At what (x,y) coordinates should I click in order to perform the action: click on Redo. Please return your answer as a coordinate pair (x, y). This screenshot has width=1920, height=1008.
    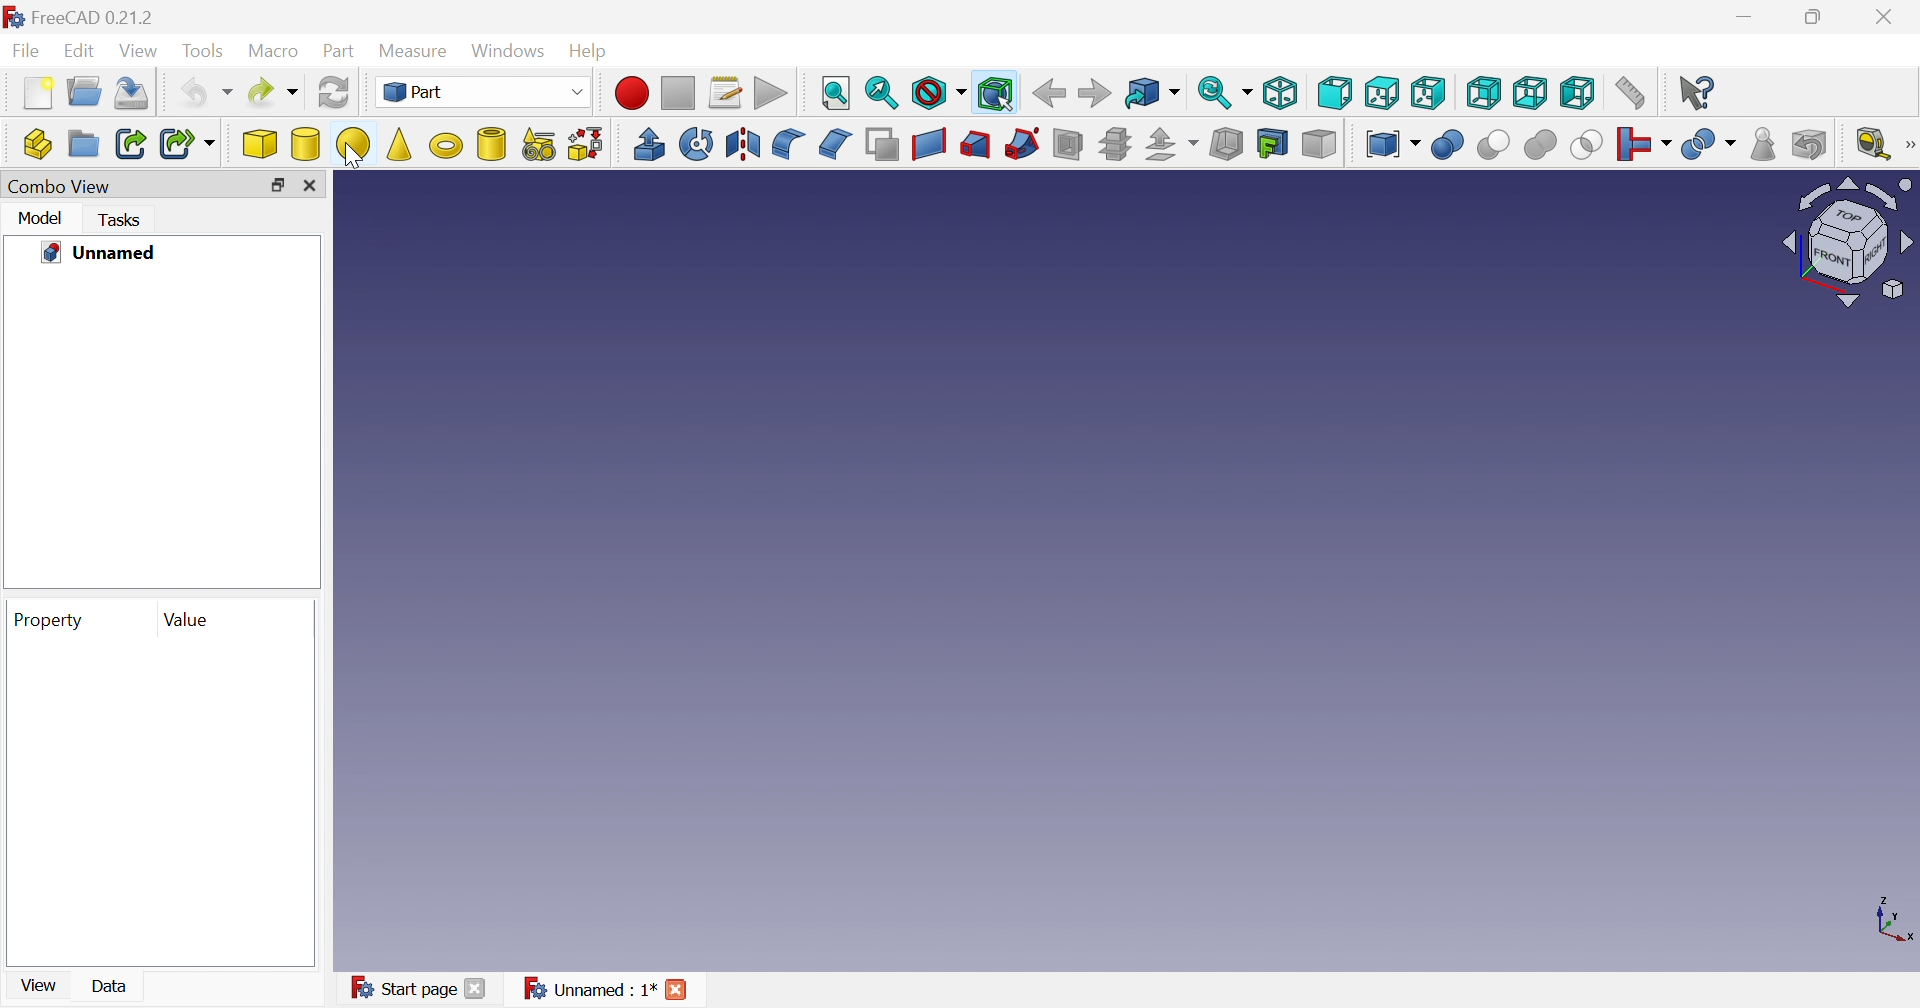
    Looking at the image, I should click on (274, 92).